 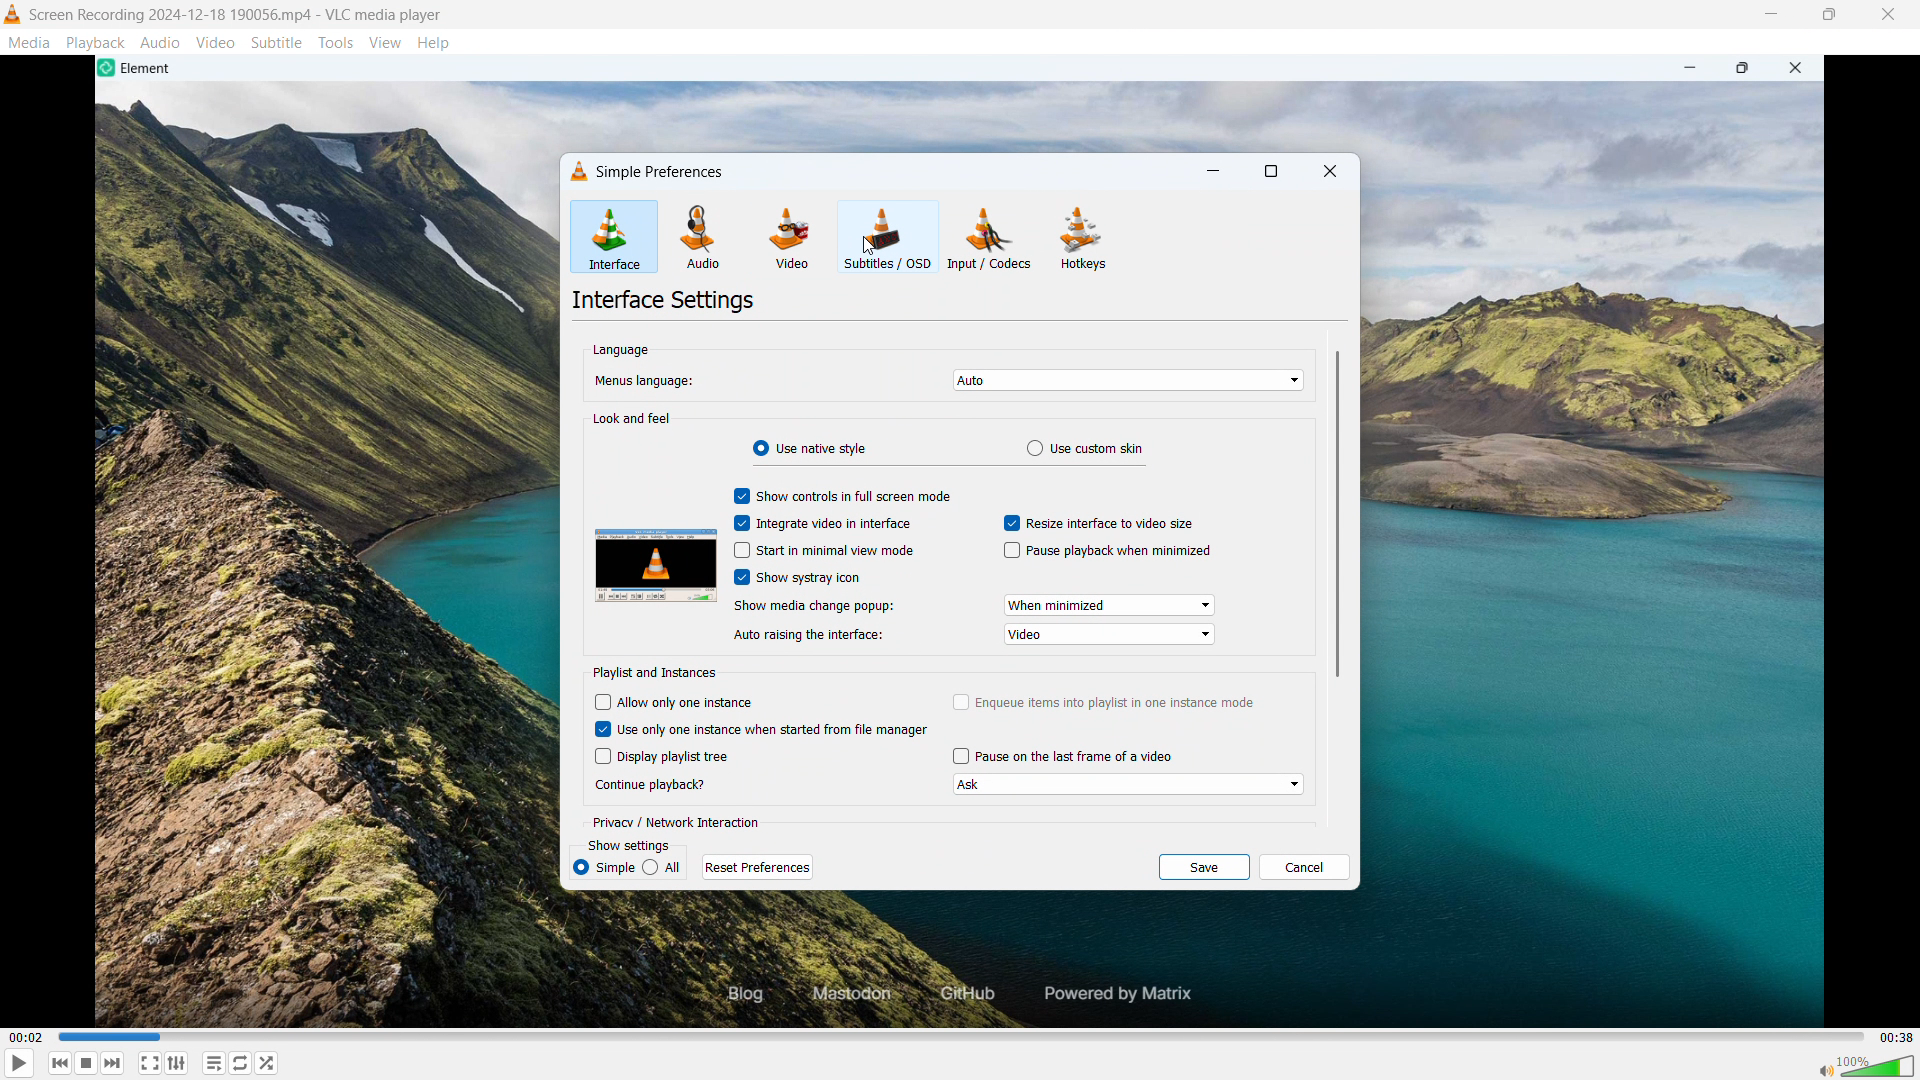 What do you see at coordinates (1011, 523) in the screenshot?
I see `checkbox` at bounding box center [1011, 523].